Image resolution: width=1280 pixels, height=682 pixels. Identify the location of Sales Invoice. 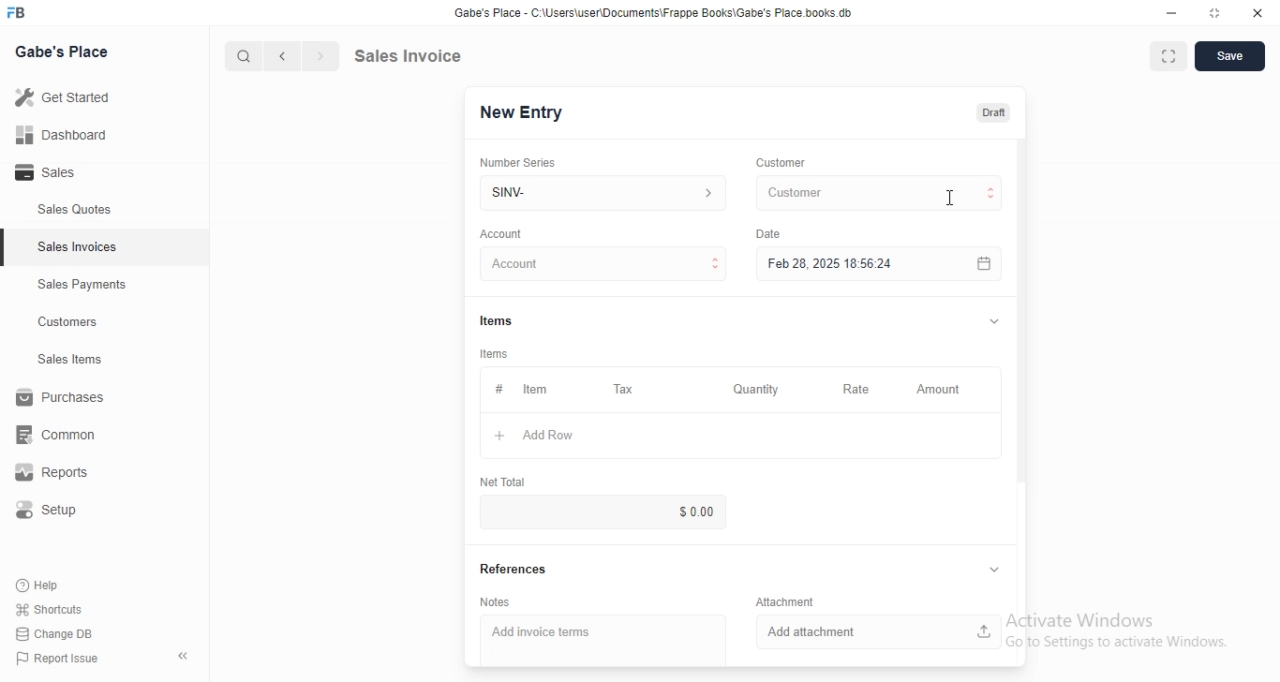
(419, 55).